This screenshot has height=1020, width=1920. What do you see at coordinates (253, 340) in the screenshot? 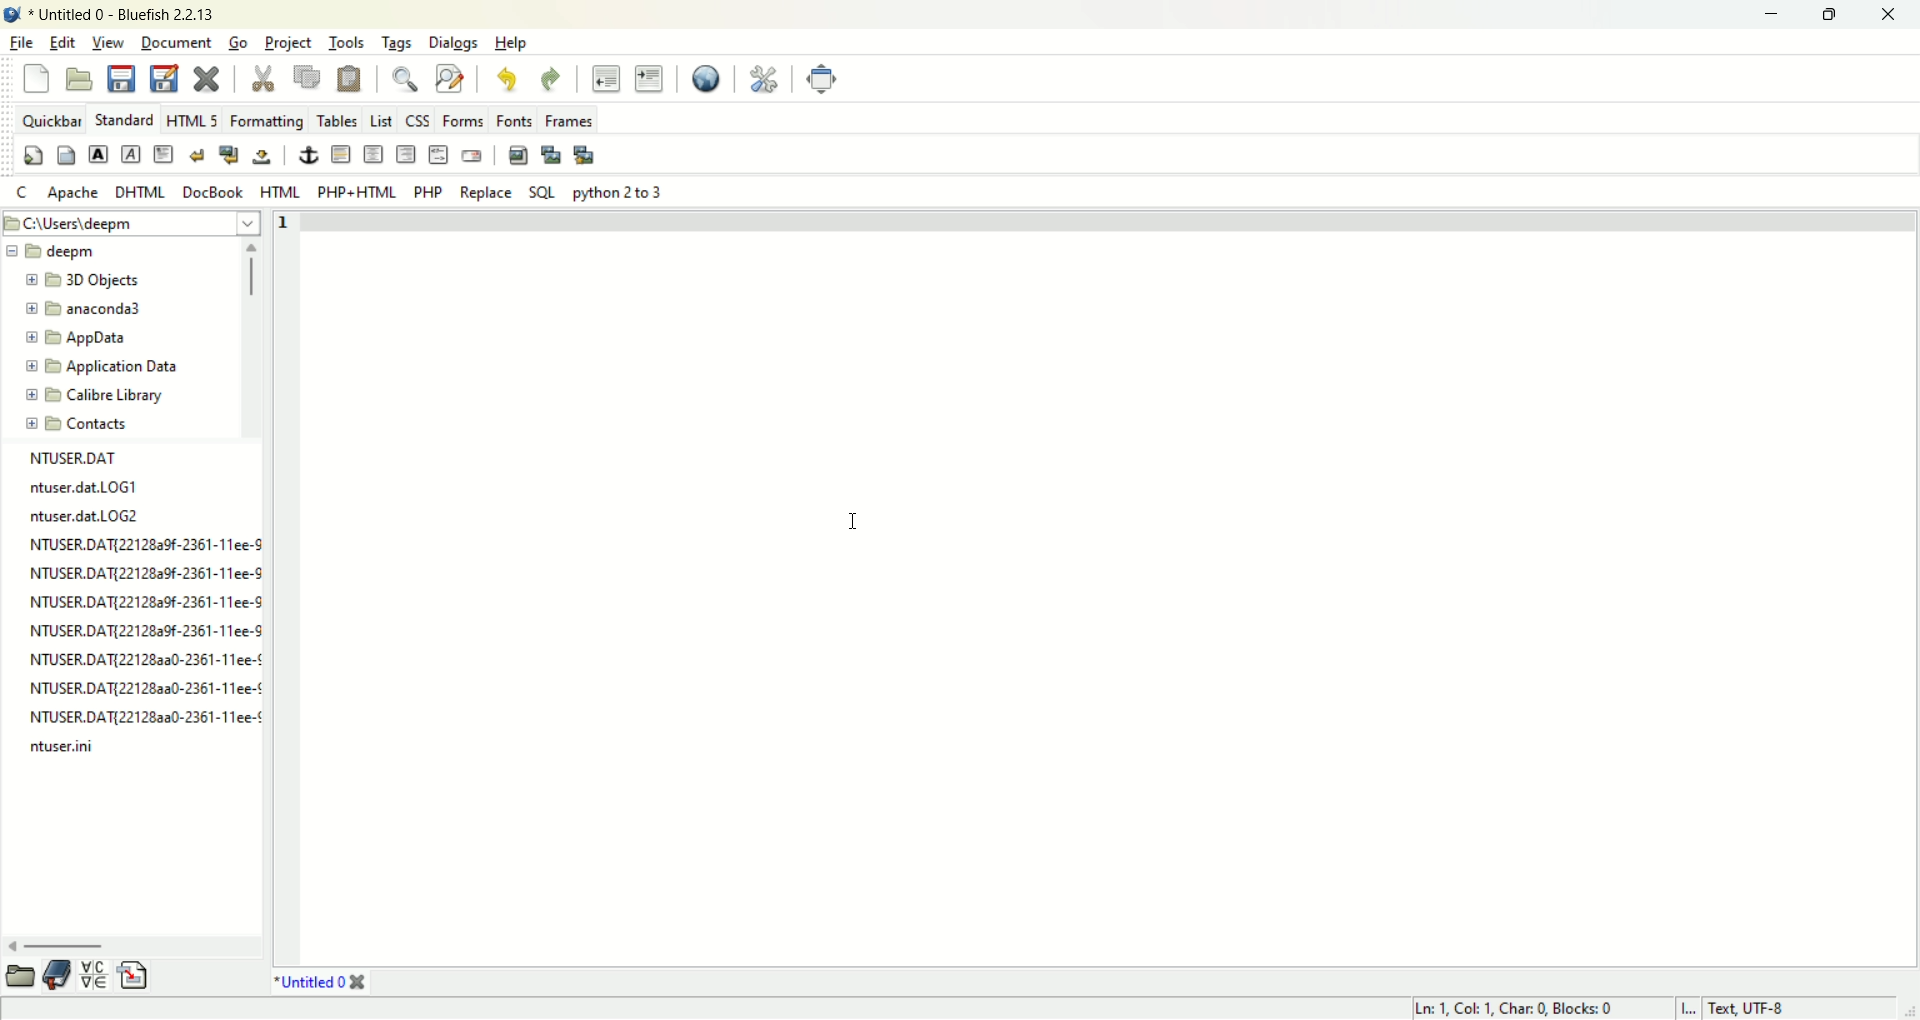
I see `scroll bar` at bounding box center [253, 340].